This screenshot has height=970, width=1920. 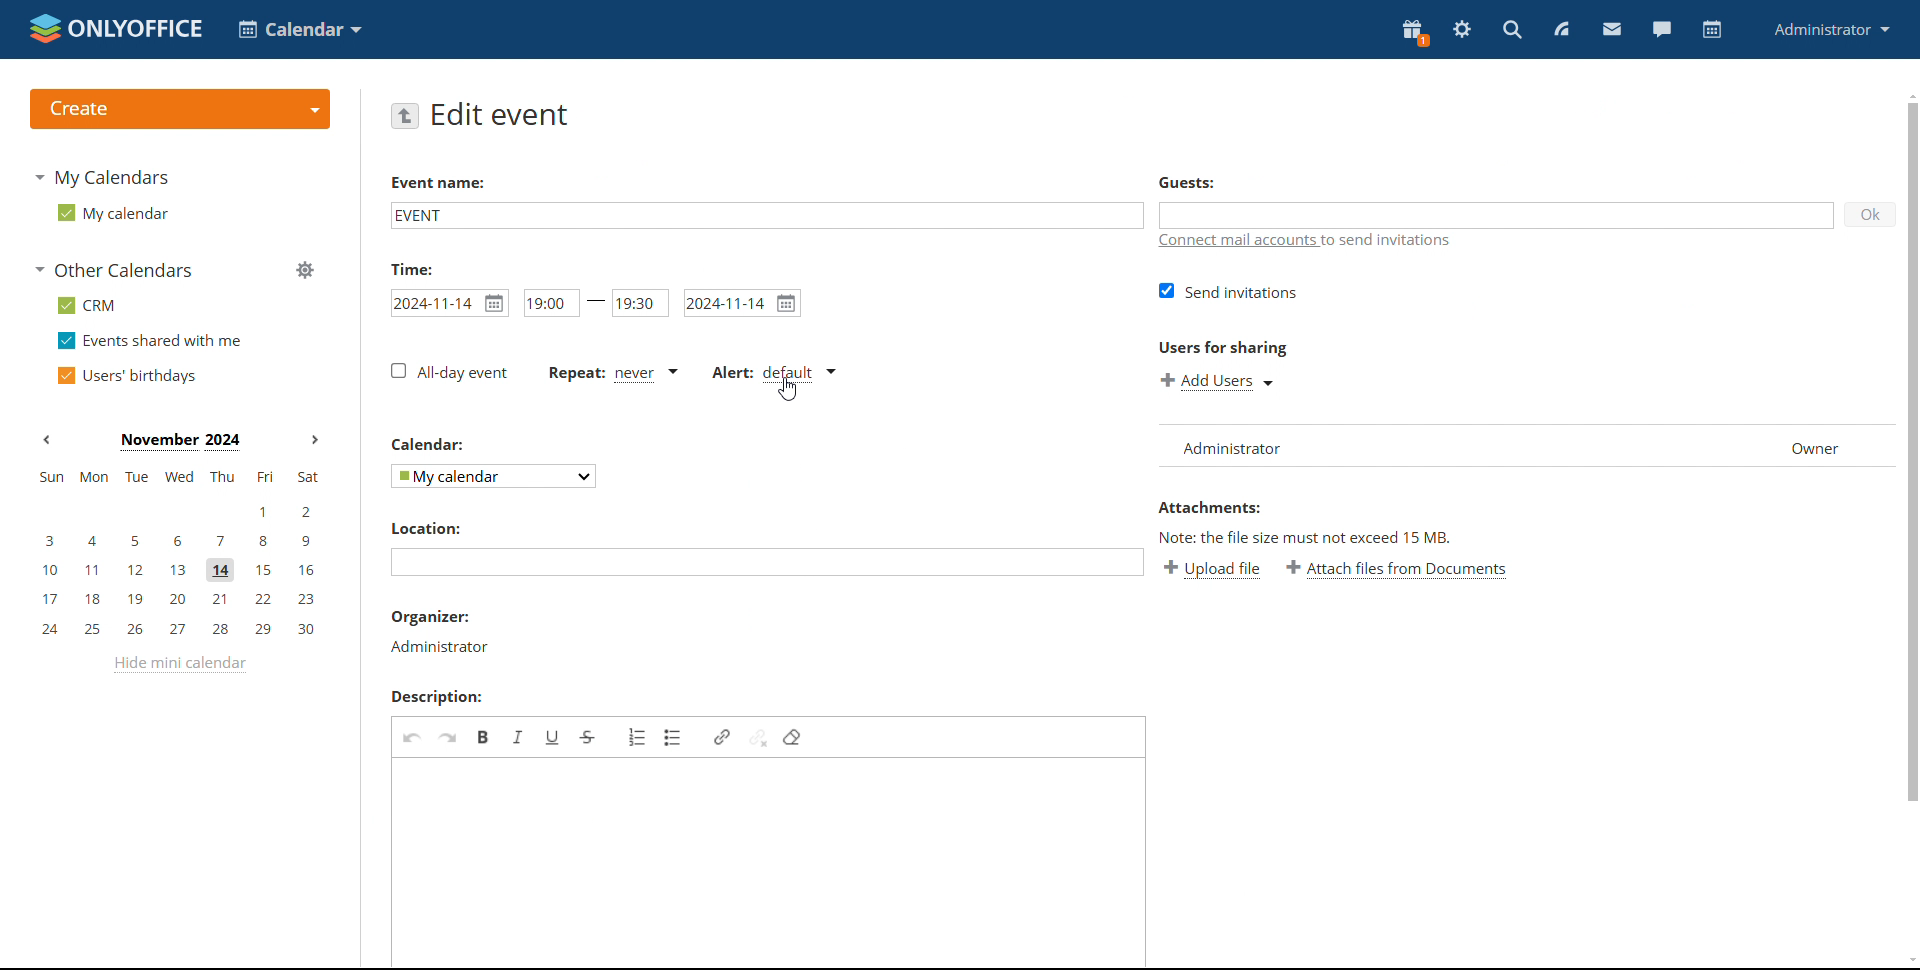 I want to click on italic, so click(x=518, y=736).